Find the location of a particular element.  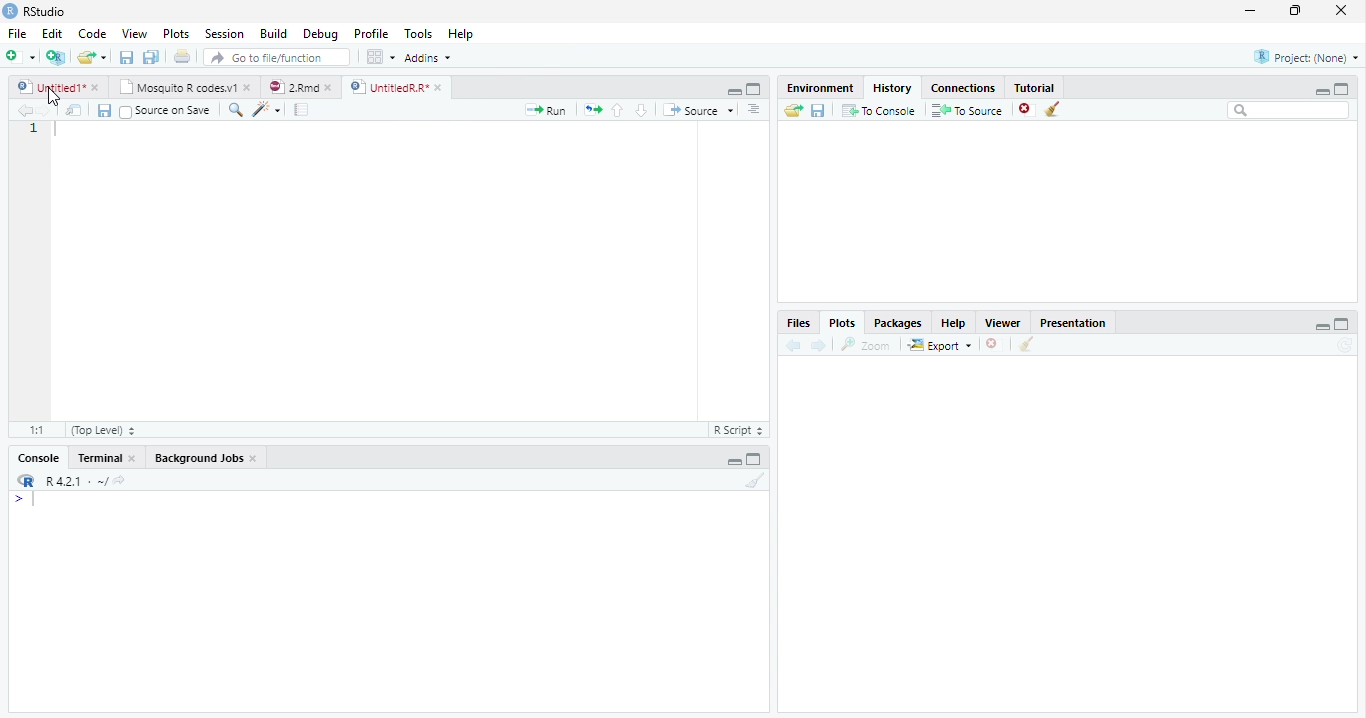

Code is located at coordinates (94, 33).